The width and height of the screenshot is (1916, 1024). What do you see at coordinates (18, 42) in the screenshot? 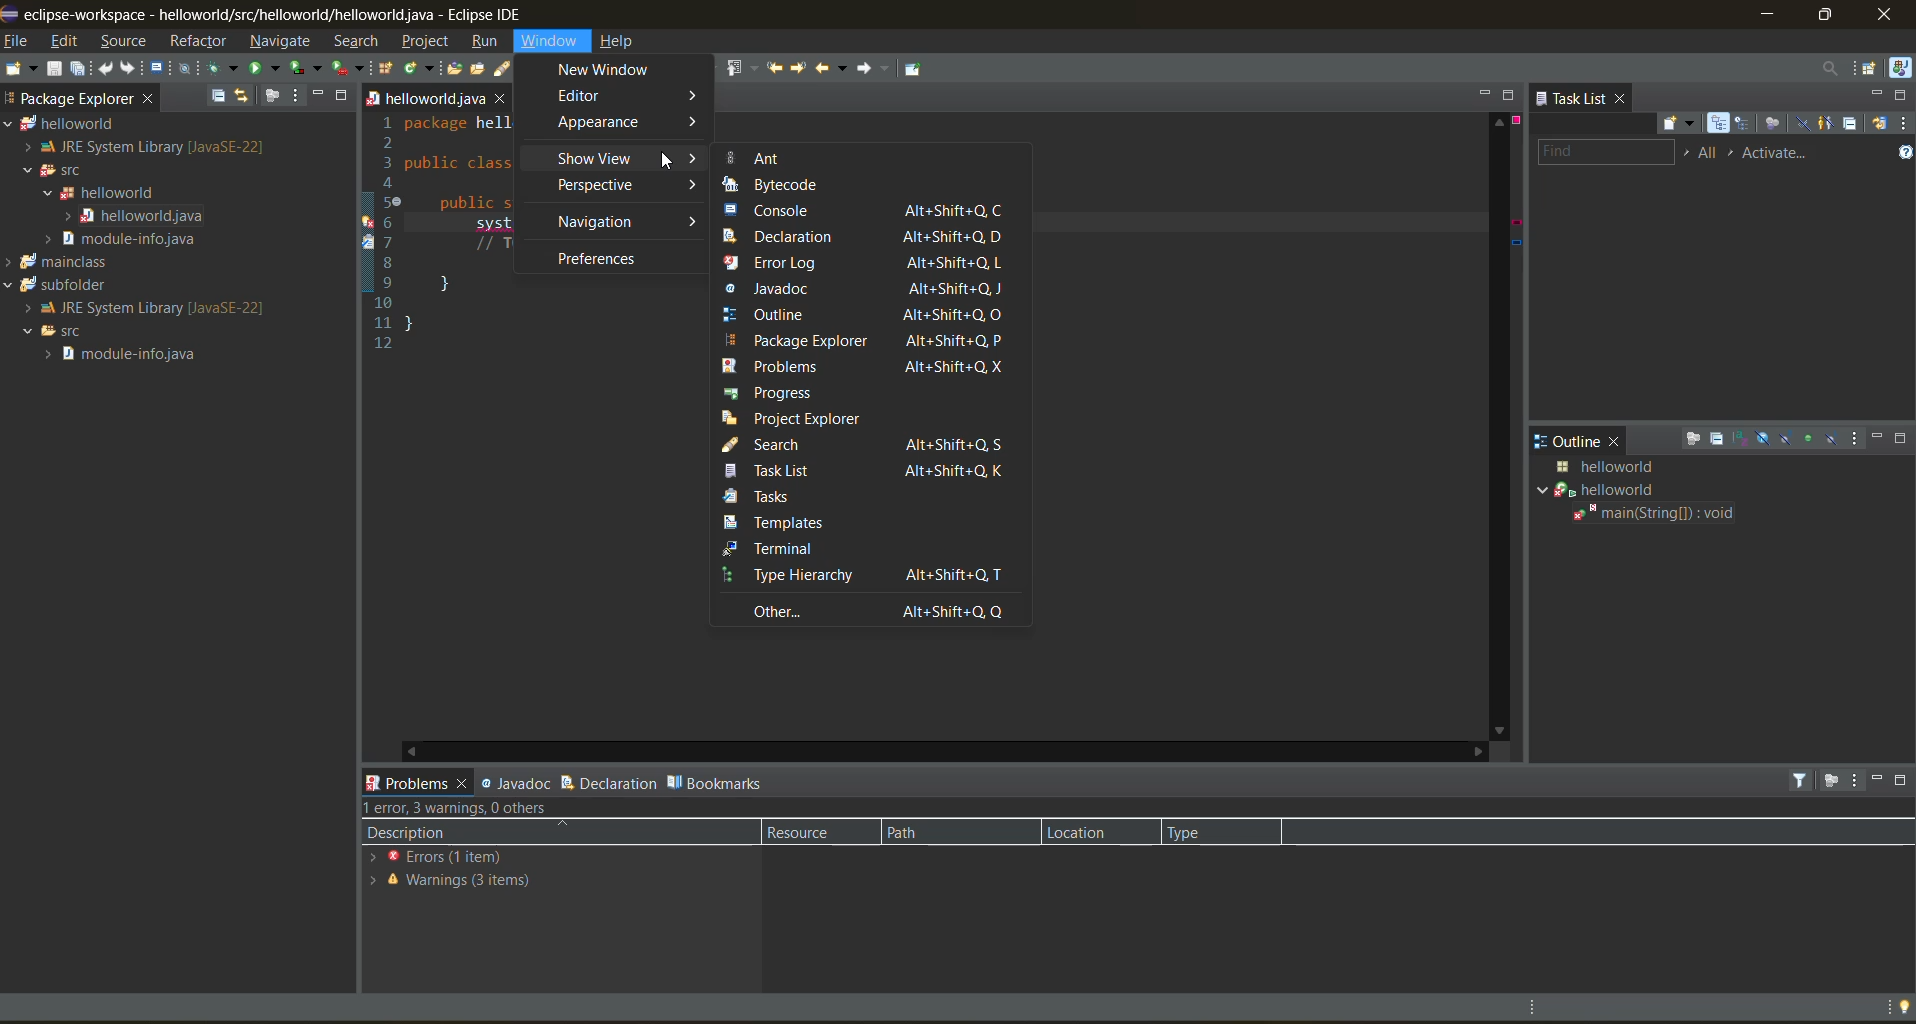
I see `file` at bounding box center [18, 42].